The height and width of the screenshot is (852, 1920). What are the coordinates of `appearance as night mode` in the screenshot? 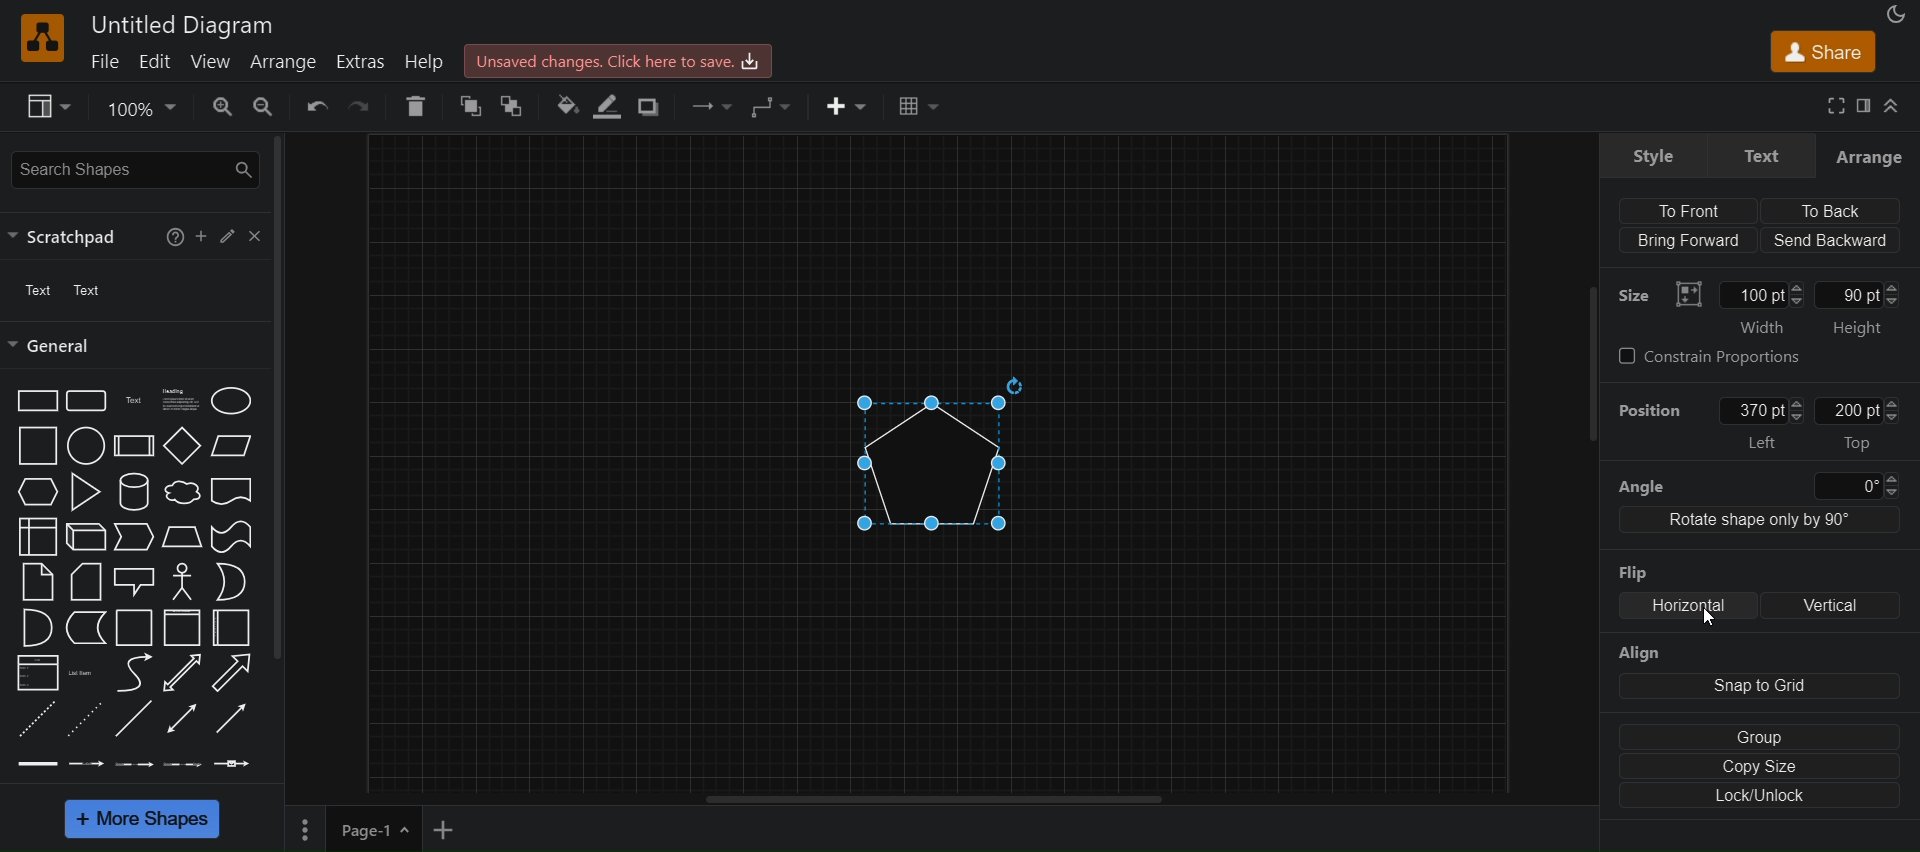 It's located at (1897, 14).